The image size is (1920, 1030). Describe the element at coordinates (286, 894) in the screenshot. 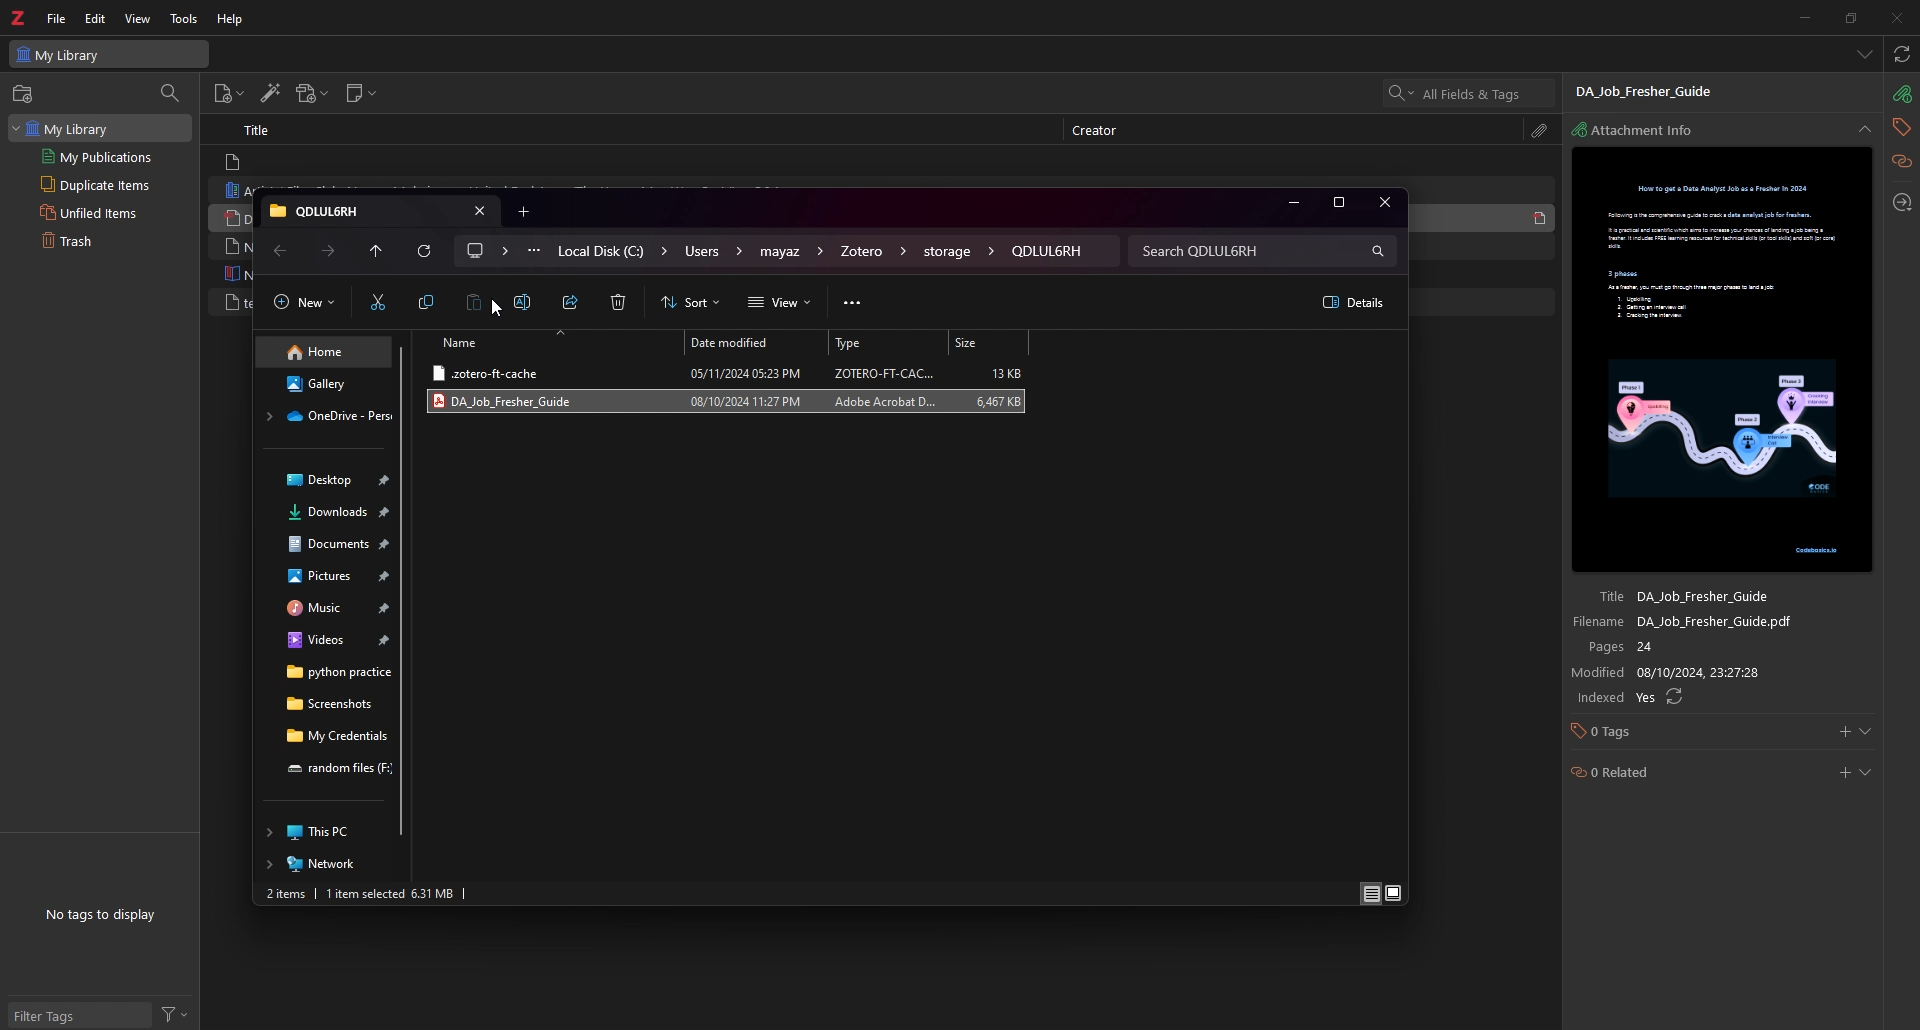

I see `items` at that location.